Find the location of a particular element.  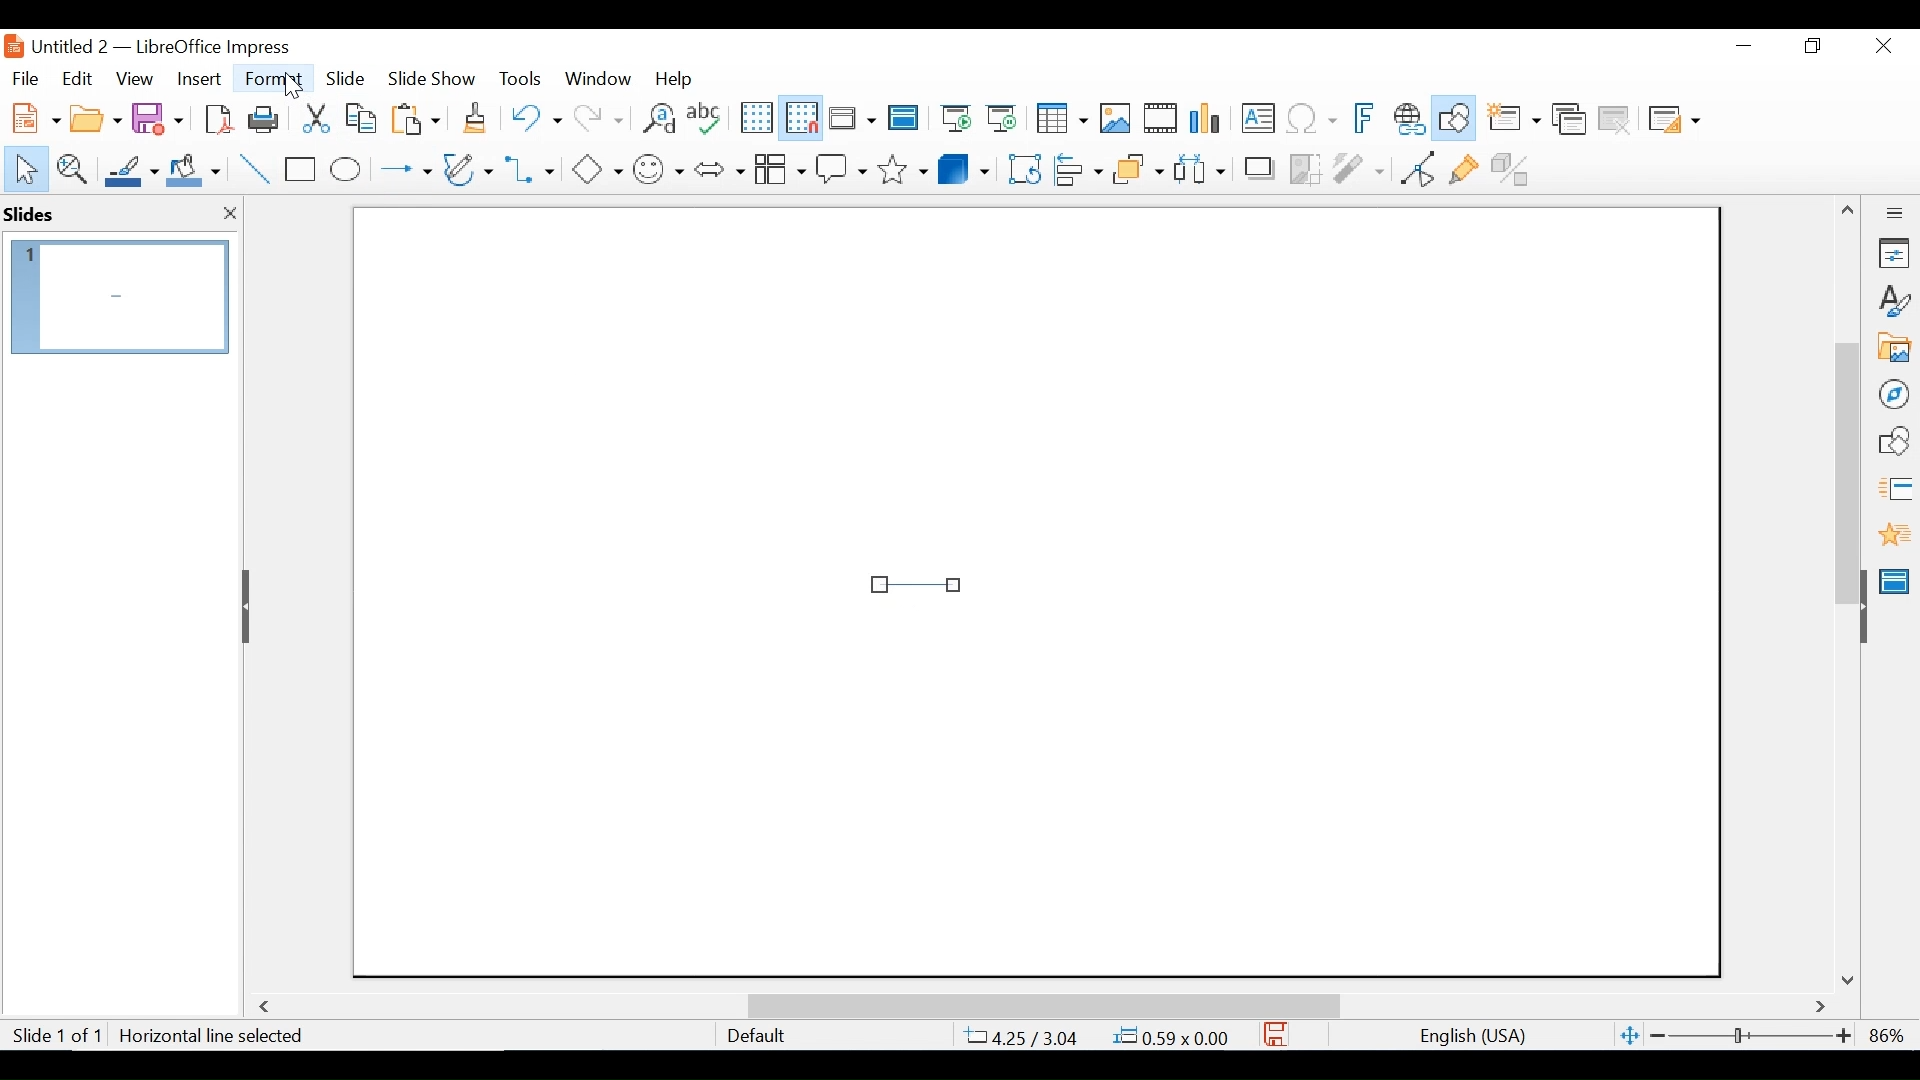

Display Views is located at coordinates (850, 120).